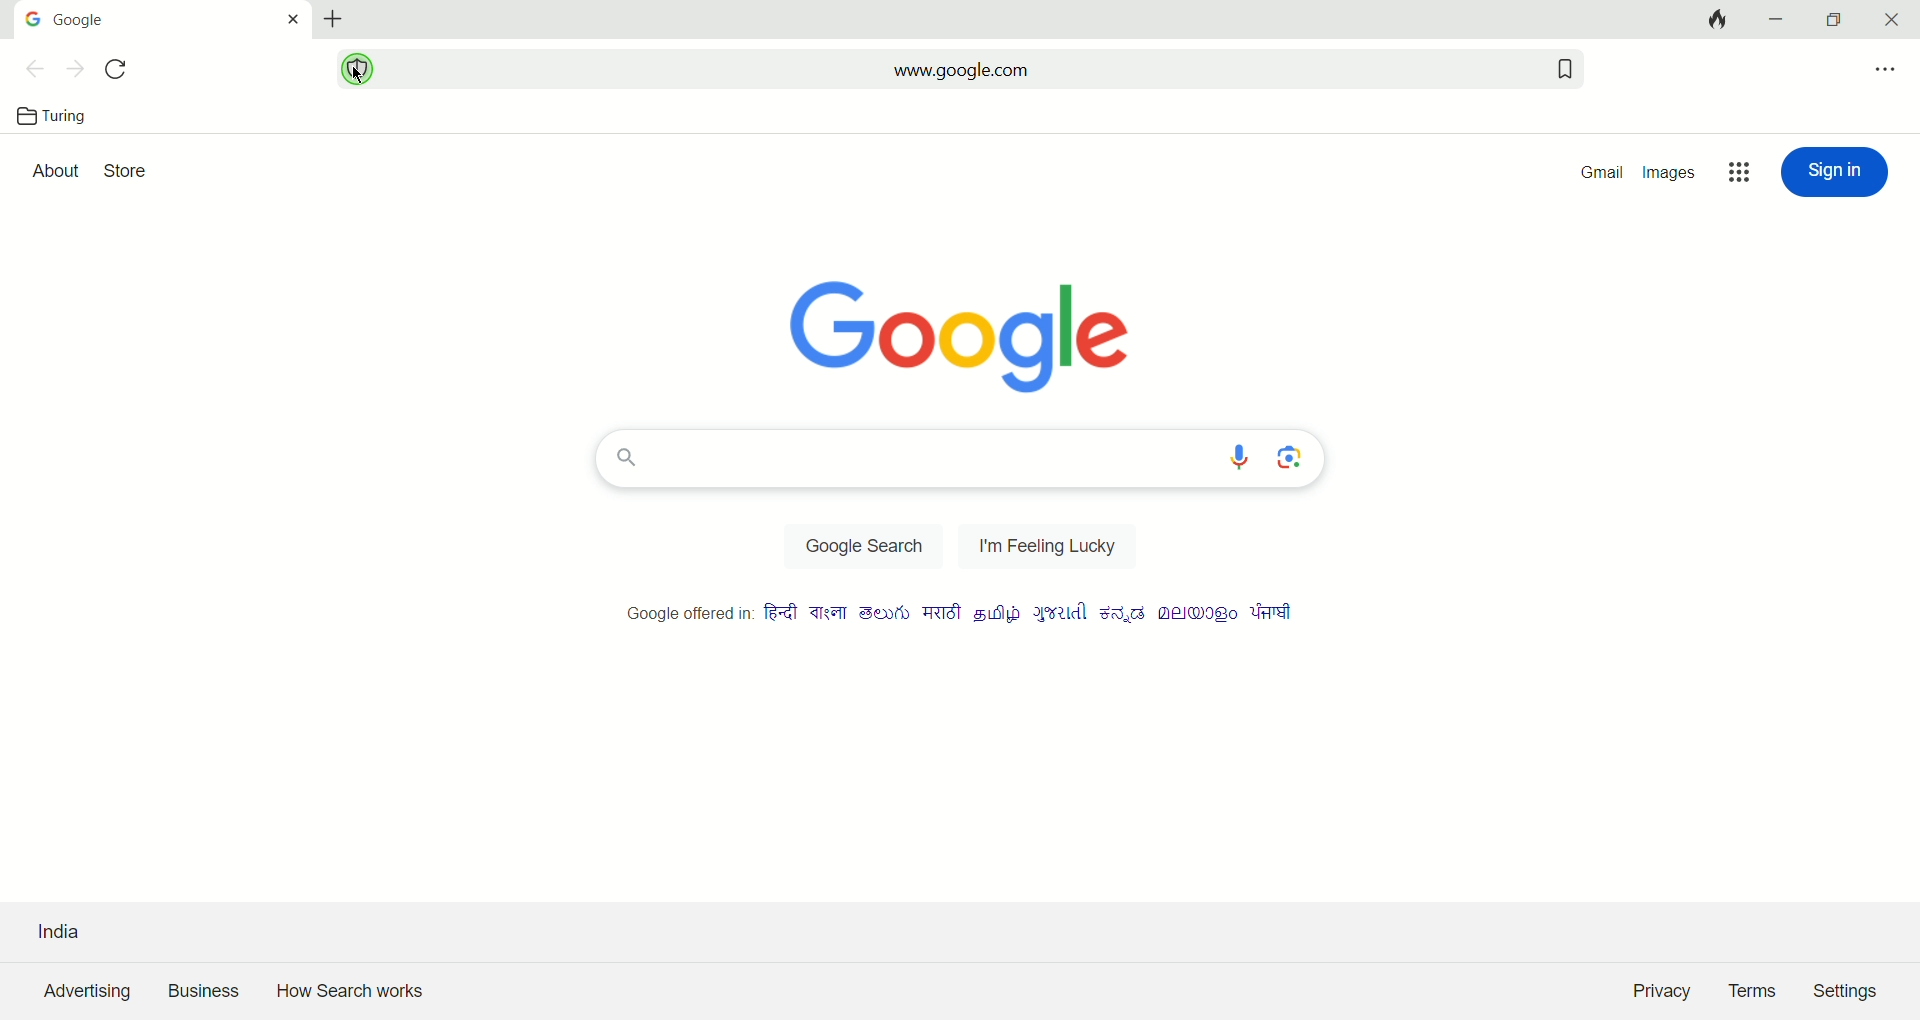 This screenshot has height=1020, width=1920. Describe the element at coordinates (898, 459) in the screenshot. I see `search bar` at that location.